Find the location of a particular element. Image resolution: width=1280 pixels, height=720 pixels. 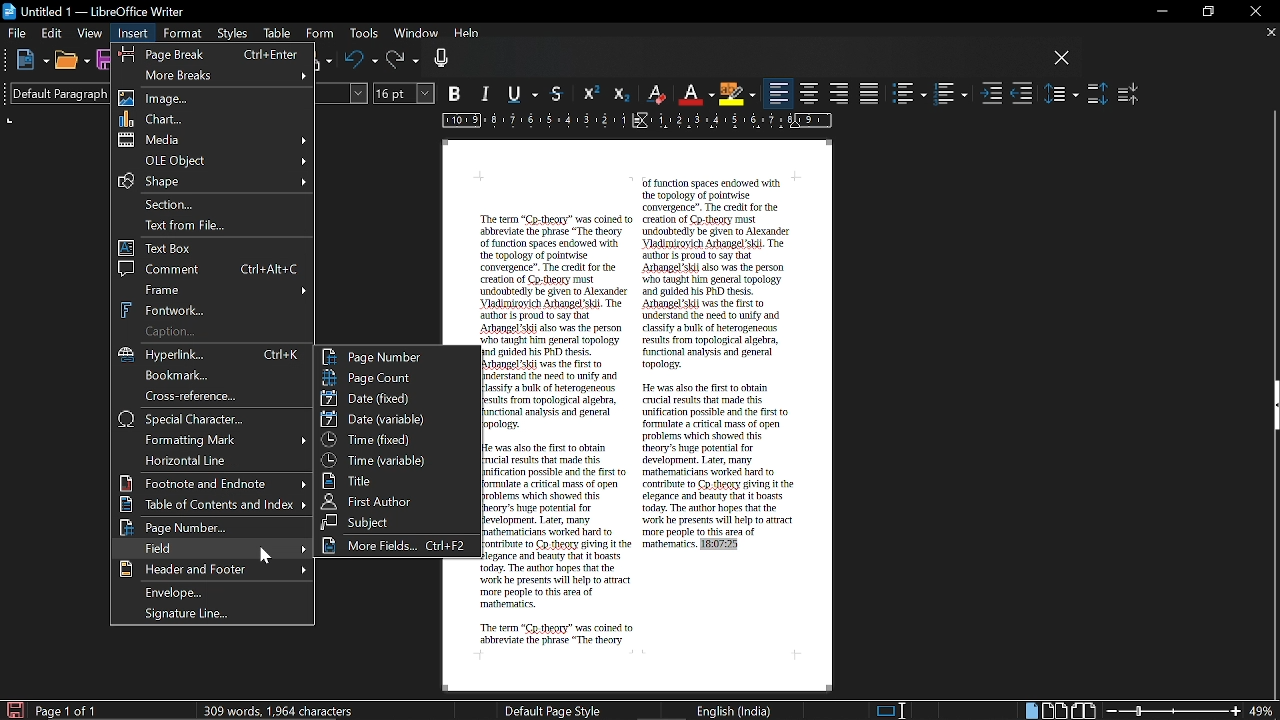

Chart is located at coordinates (214, 118).